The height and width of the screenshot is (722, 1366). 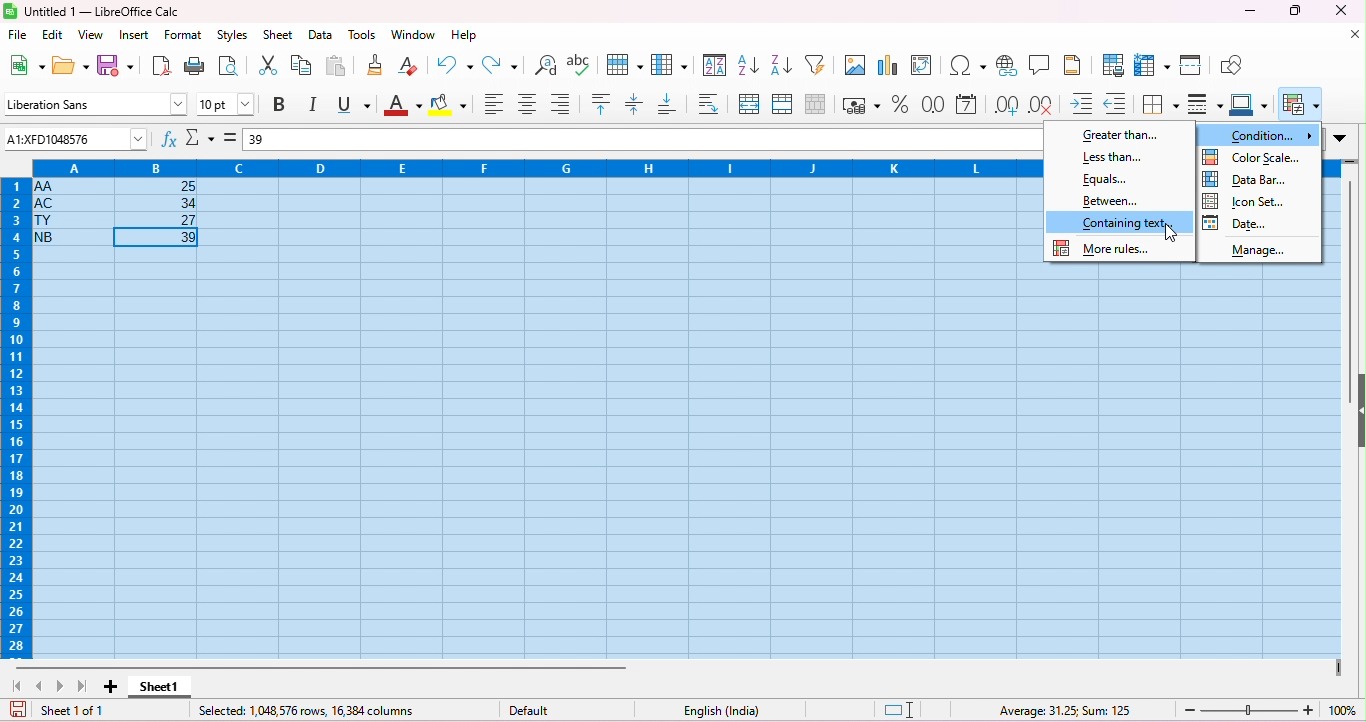 What do you see at coordinates (861, 104) in the screenshot?
I see `format as currency` at bounding box center [861, 104].